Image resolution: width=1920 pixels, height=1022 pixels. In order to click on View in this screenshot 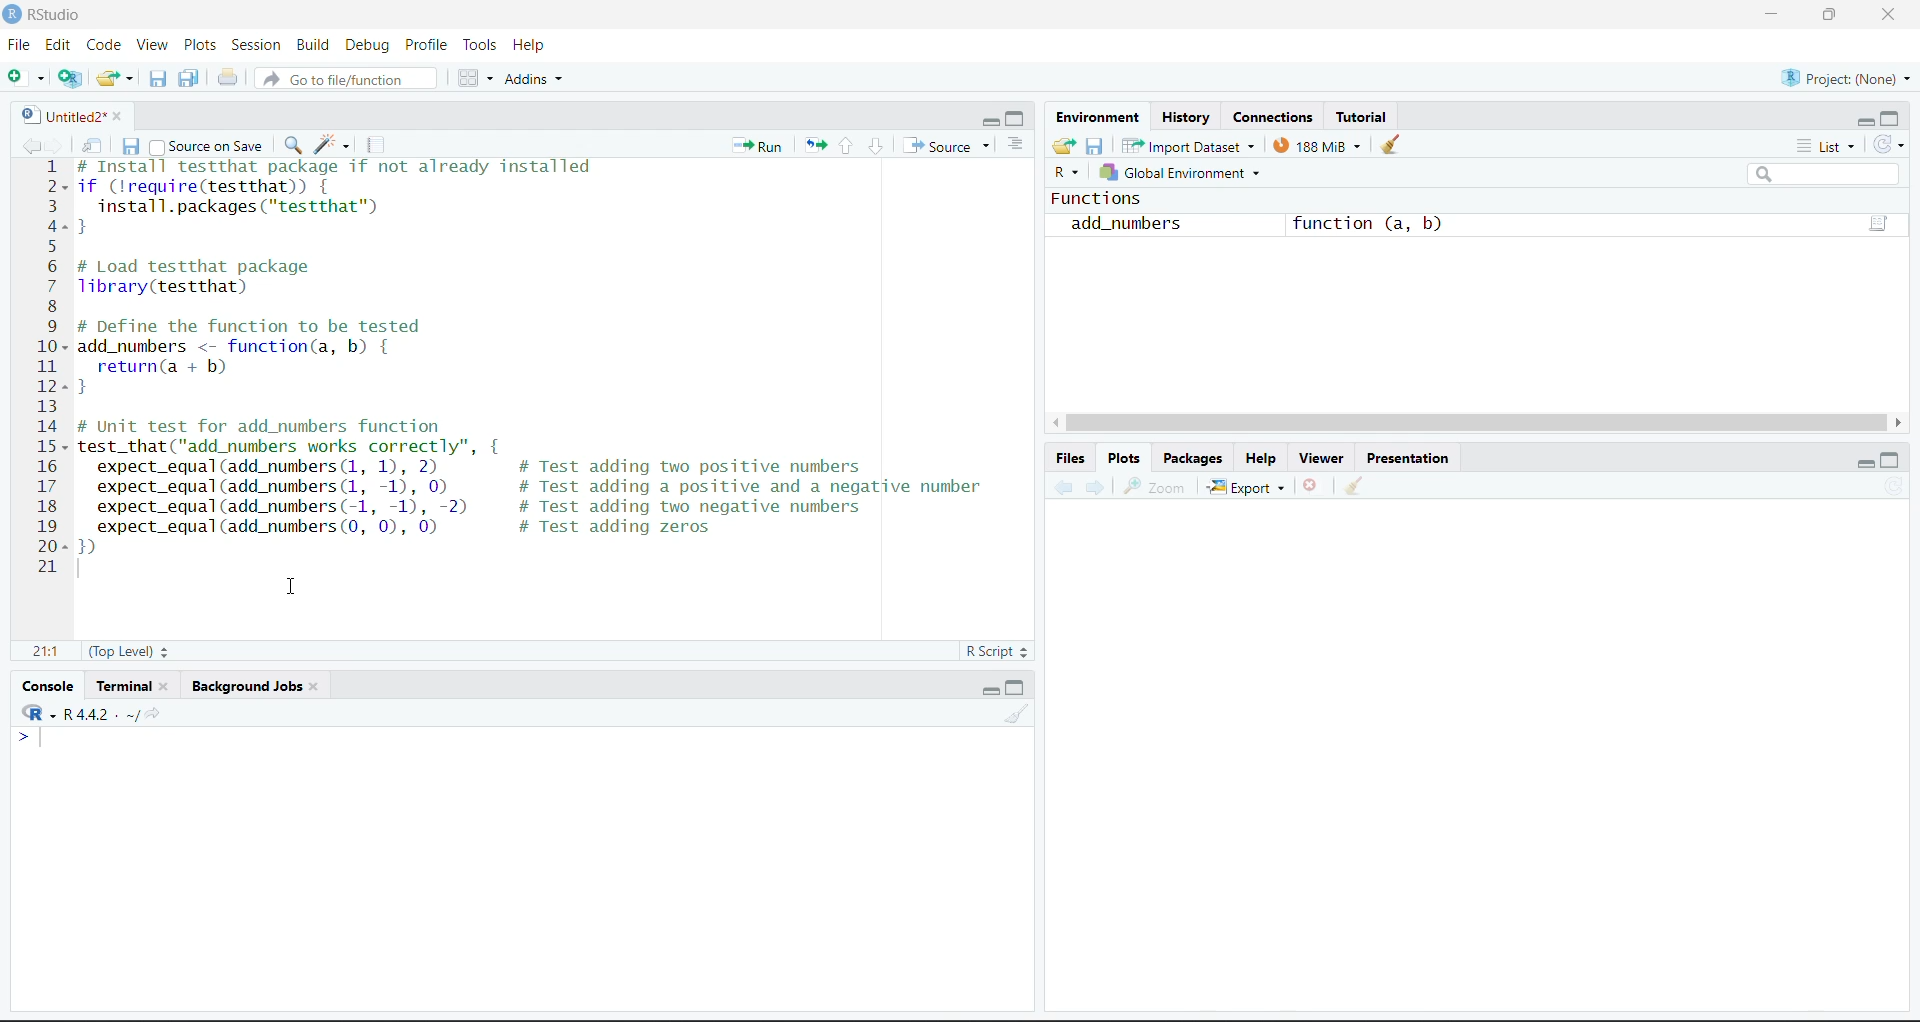, I will do `click(156, 43)`.